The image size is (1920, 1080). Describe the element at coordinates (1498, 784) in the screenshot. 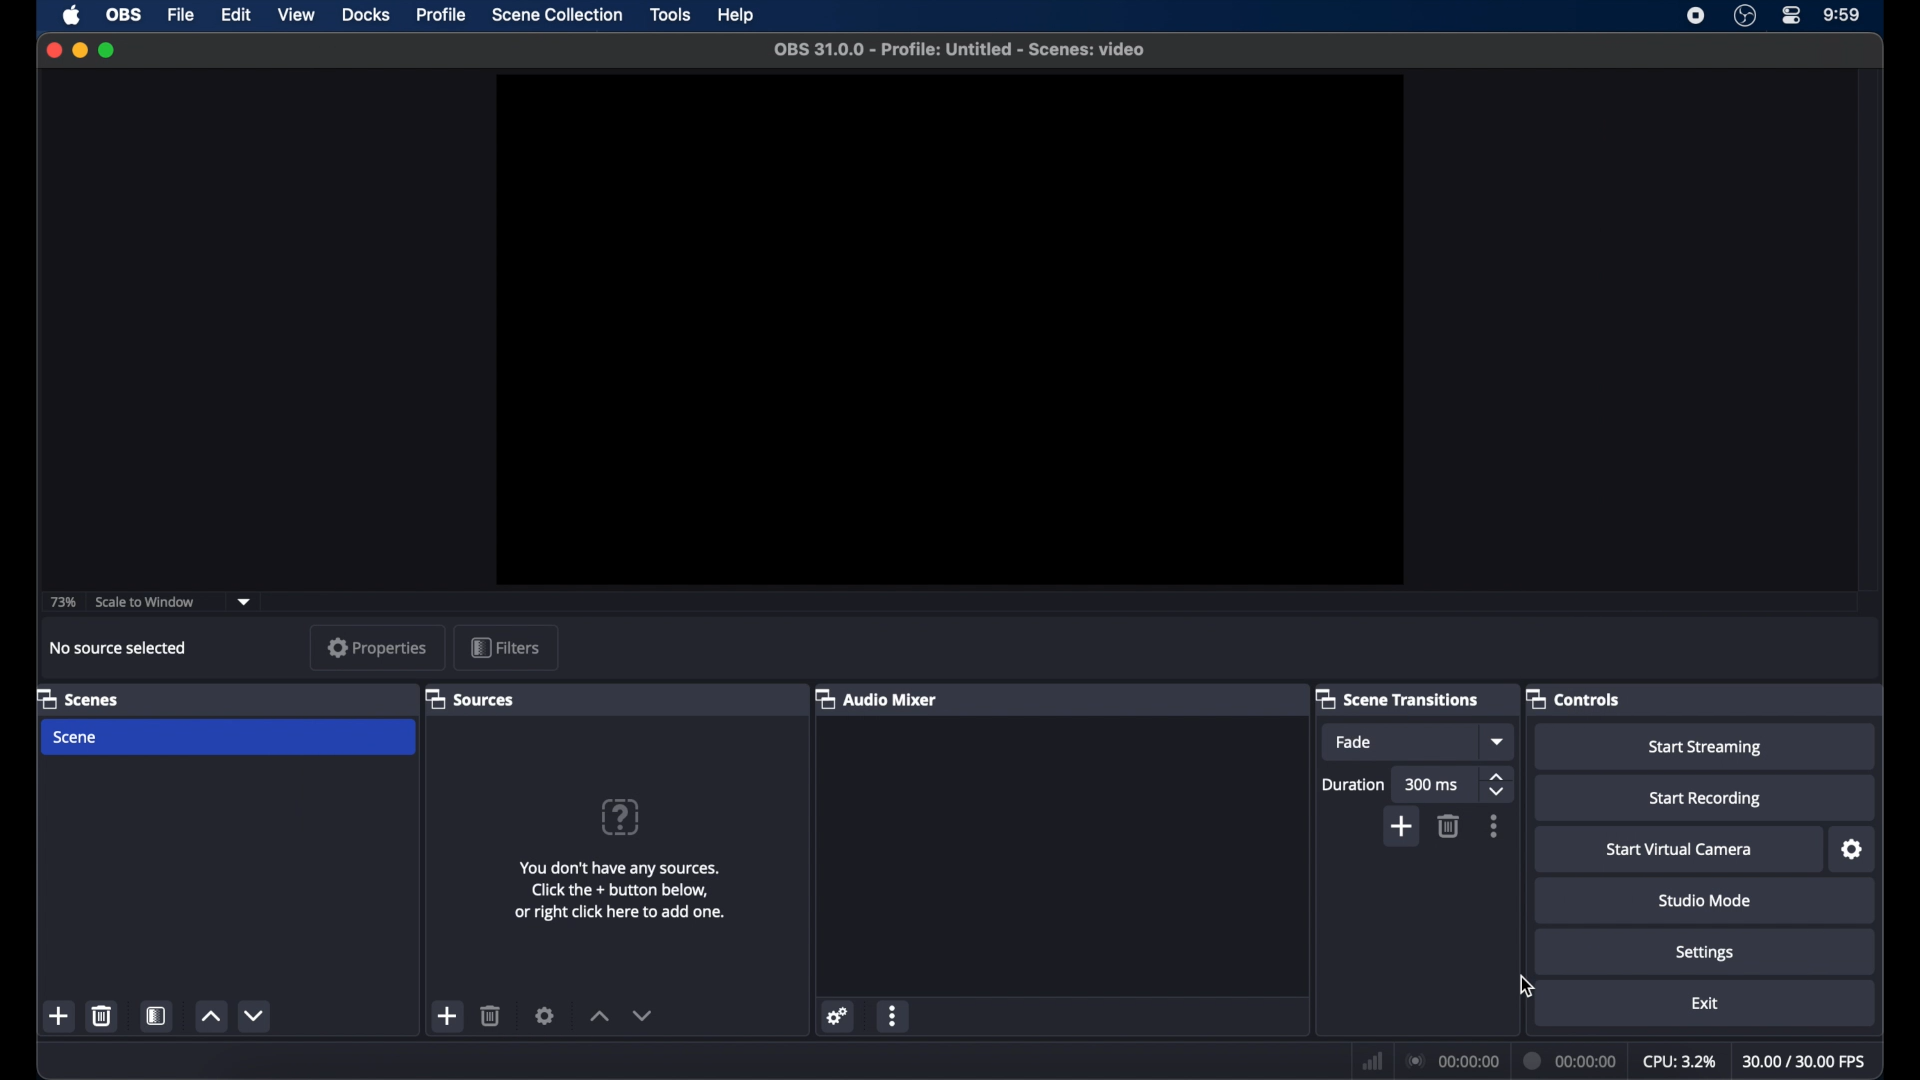

I see `stepper buttons` at that location.